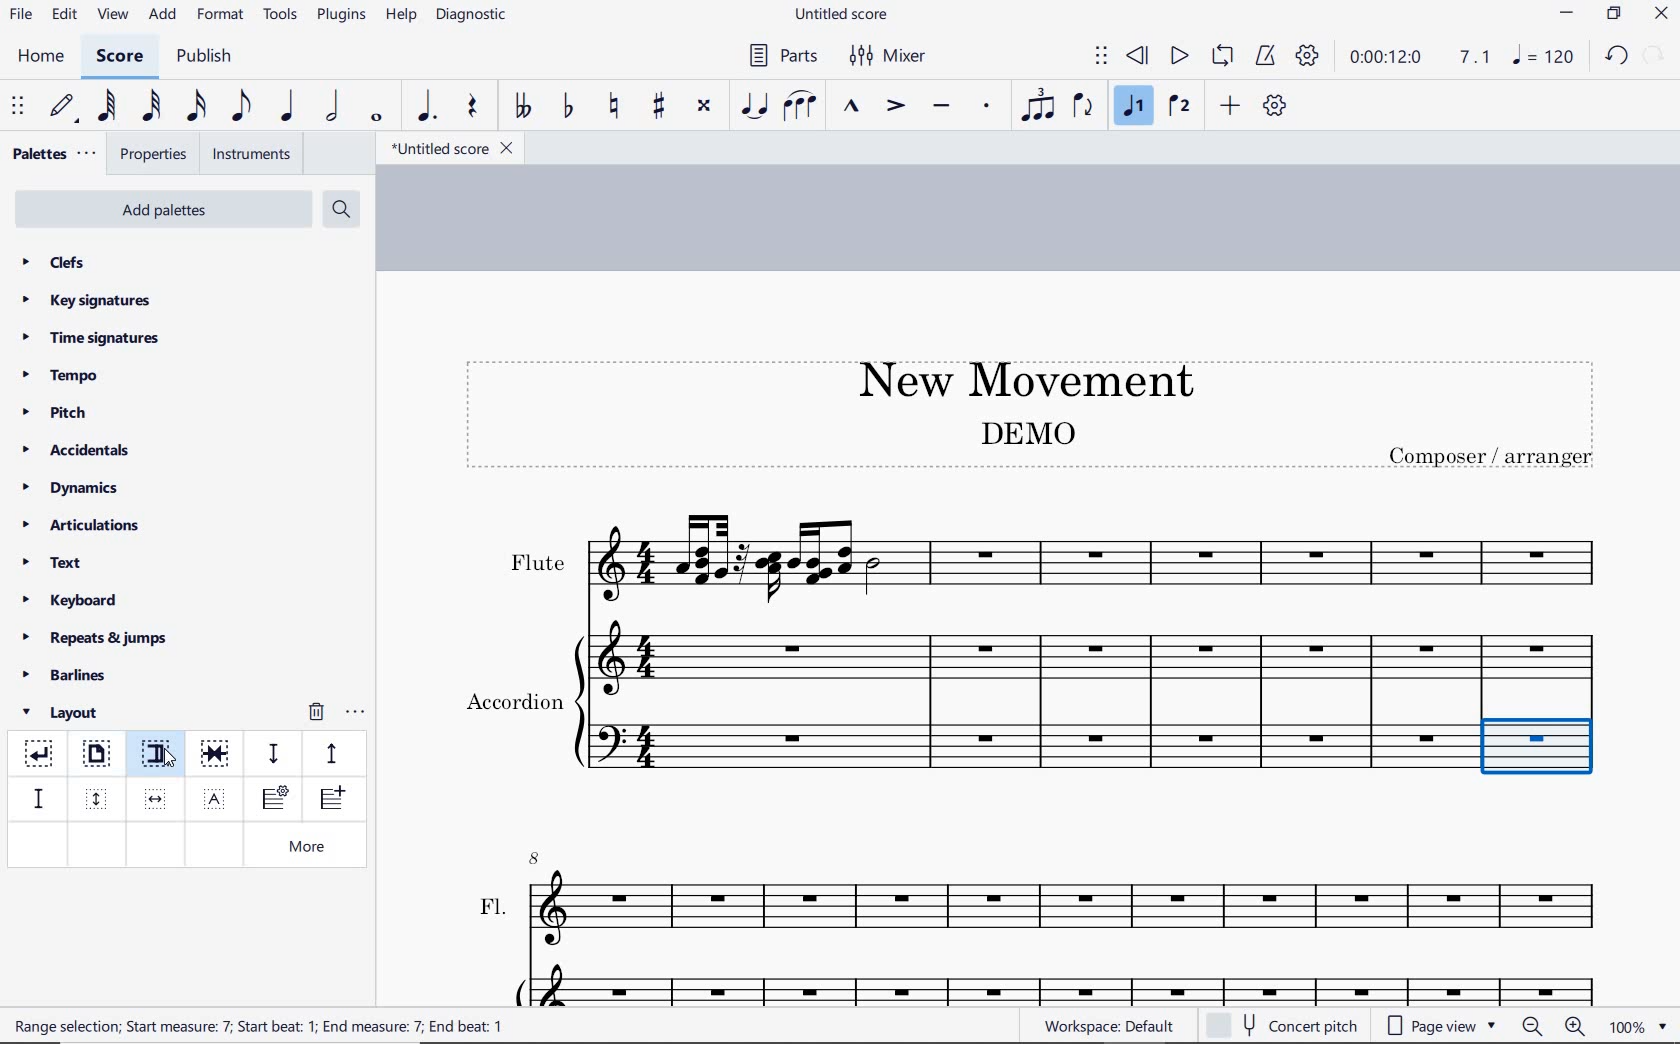 Image resolution: width=1680 pixels, height=1044 pixels. I want to click on section break, so click(160, 757).